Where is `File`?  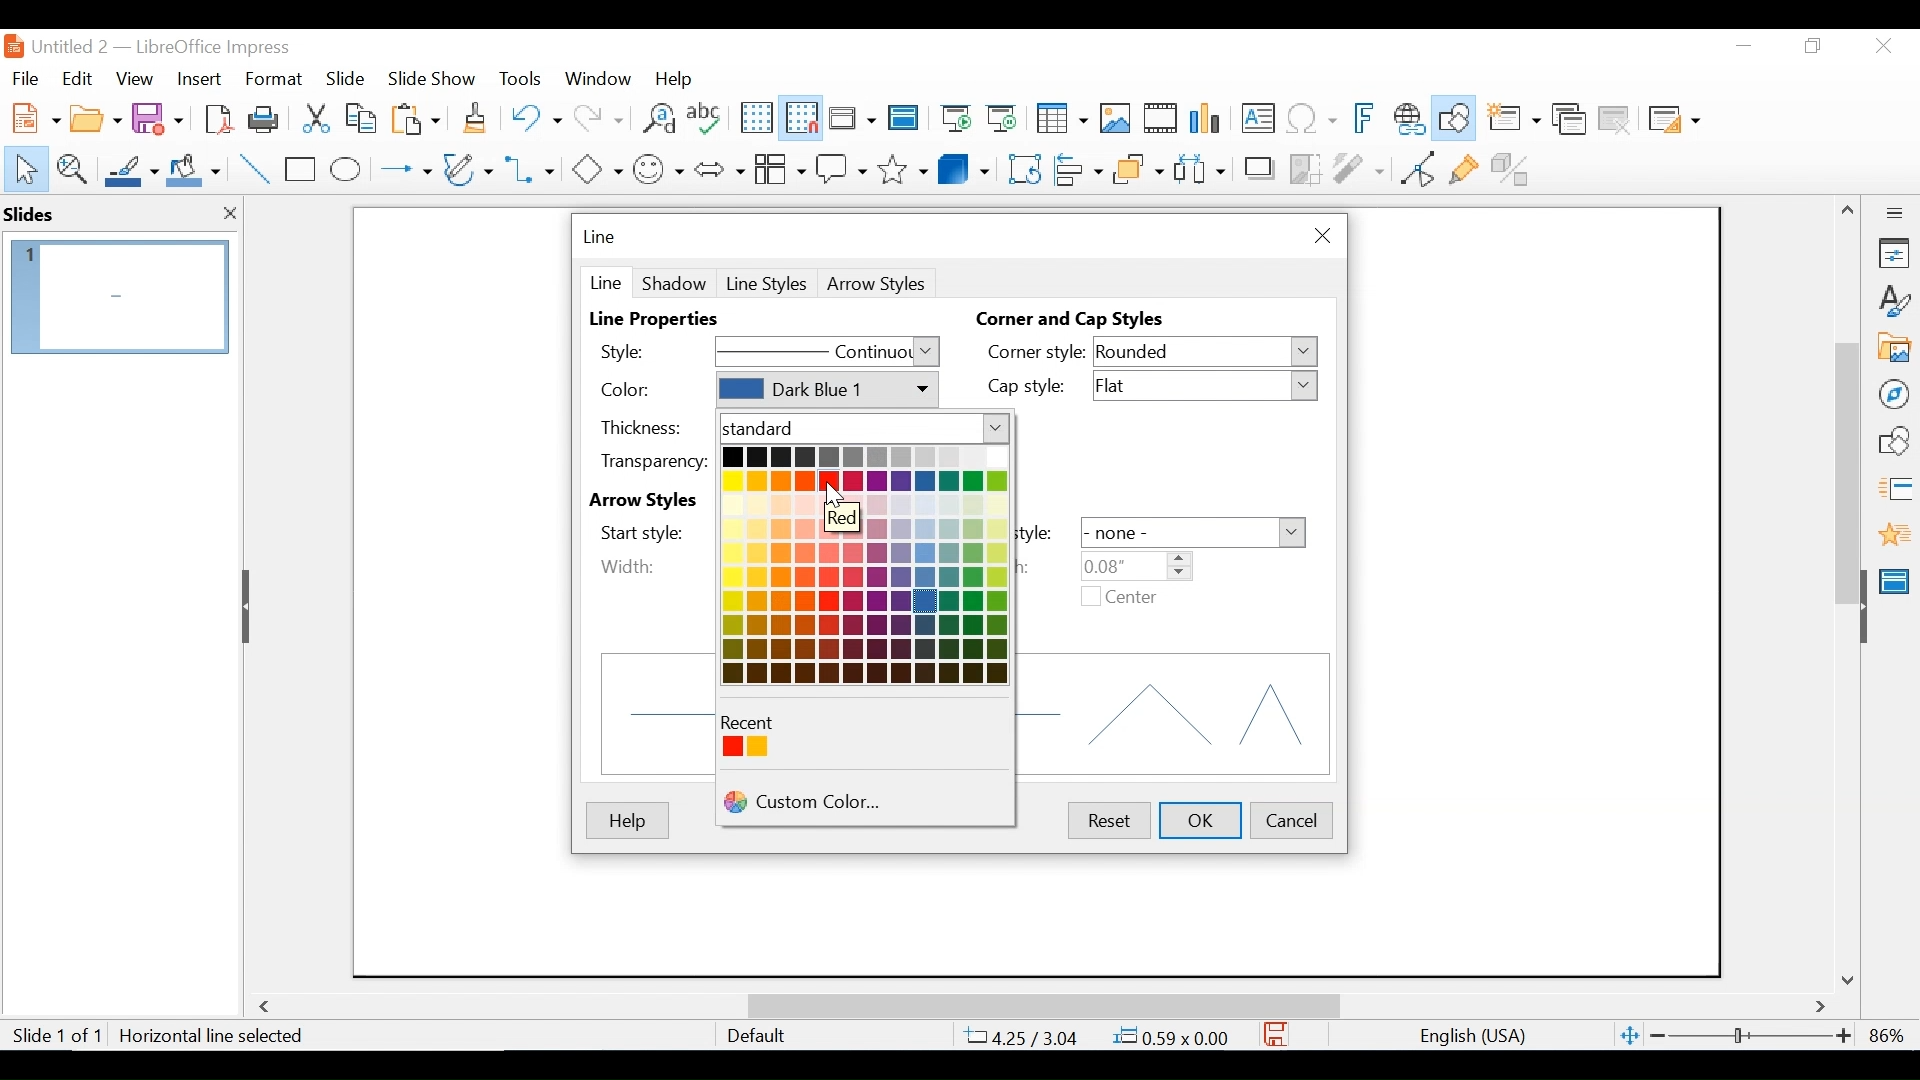
File is located at coordinates (25, 76).